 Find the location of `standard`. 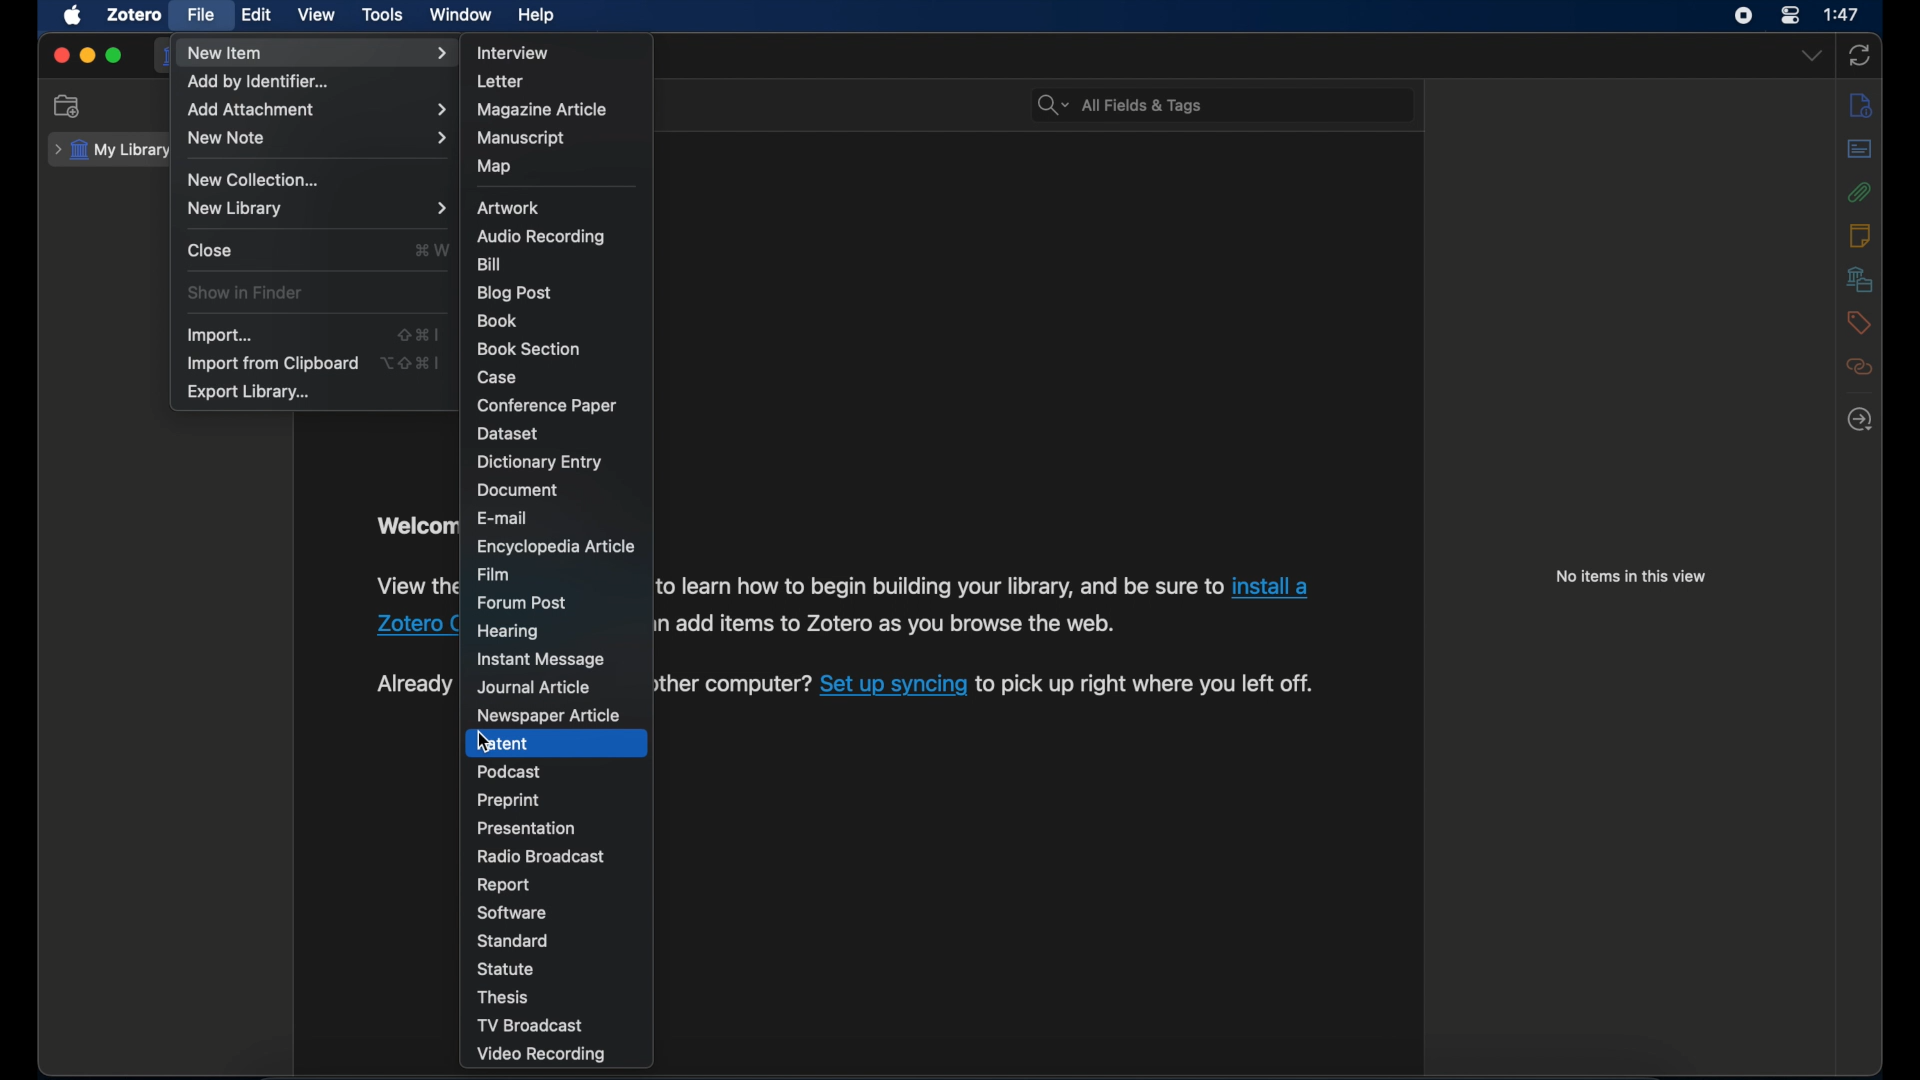

standard is located at coordinates (512, 941).